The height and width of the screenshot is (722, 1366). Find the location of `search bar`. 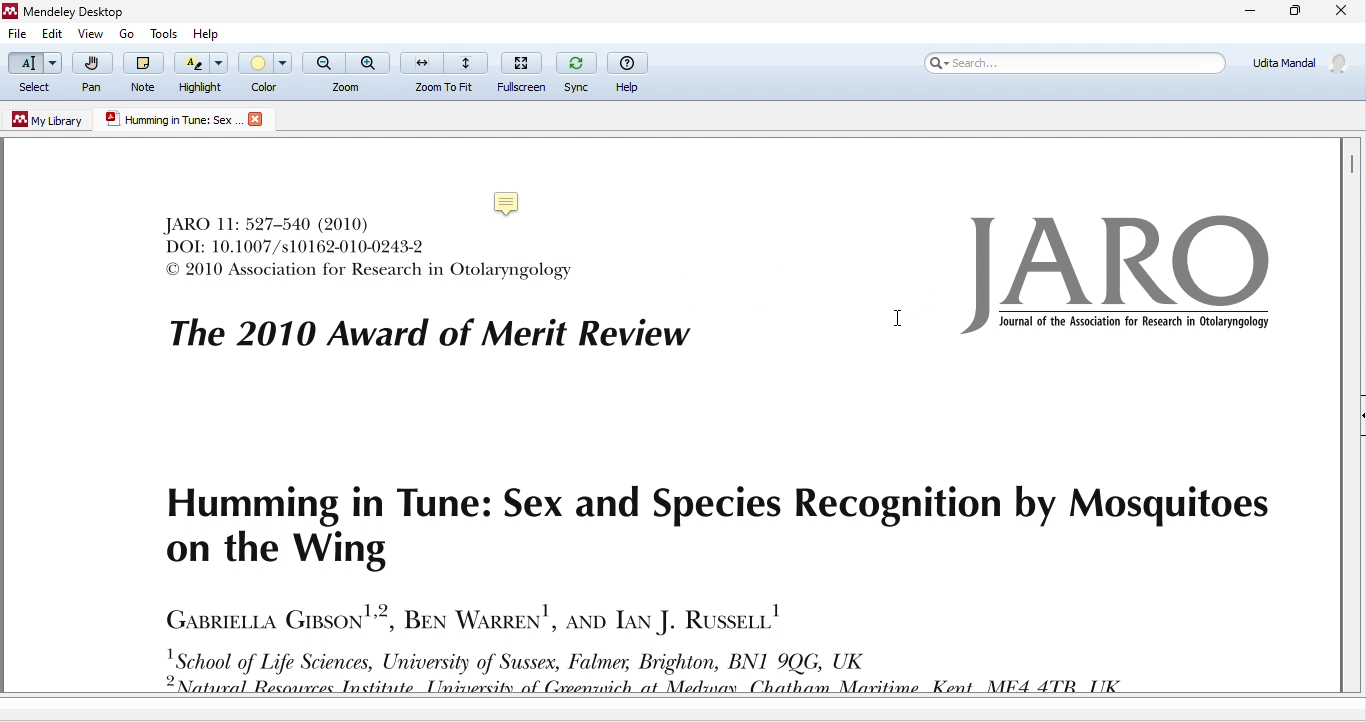

search bar is located at coordinates (1076, 65).